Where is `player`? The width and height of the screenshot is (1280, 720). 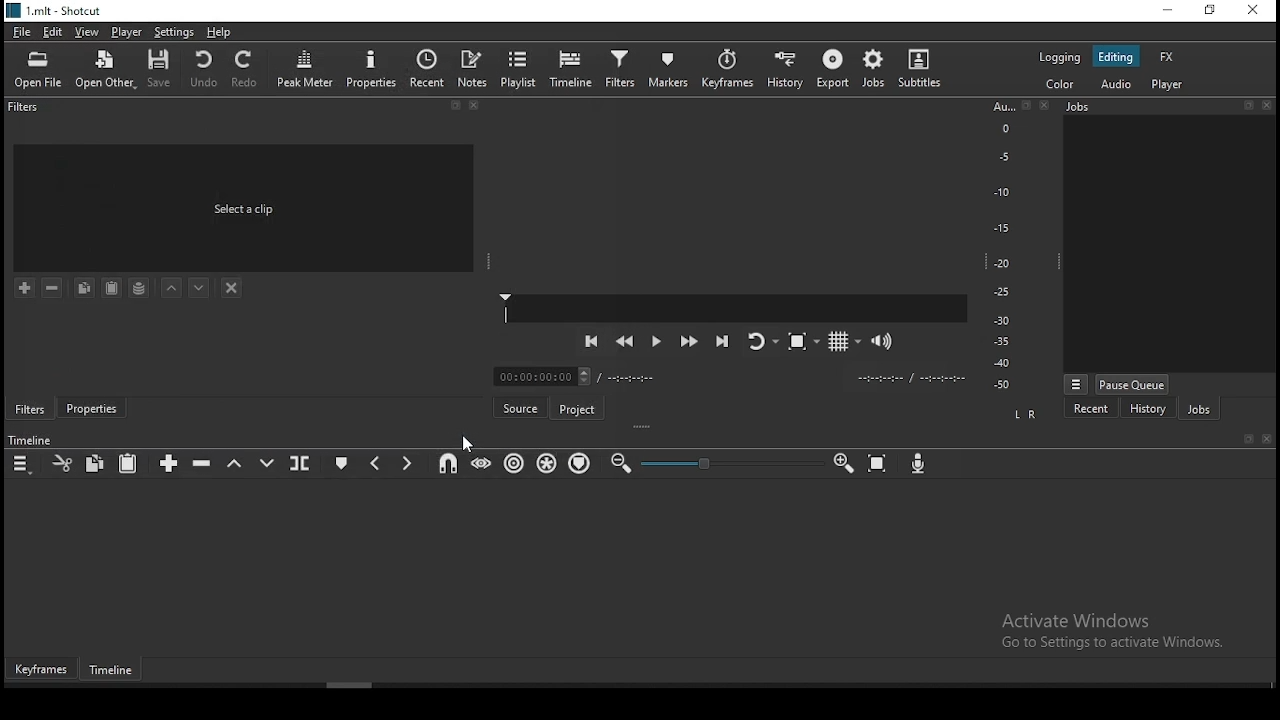 player is located at coordinates (124, 33).